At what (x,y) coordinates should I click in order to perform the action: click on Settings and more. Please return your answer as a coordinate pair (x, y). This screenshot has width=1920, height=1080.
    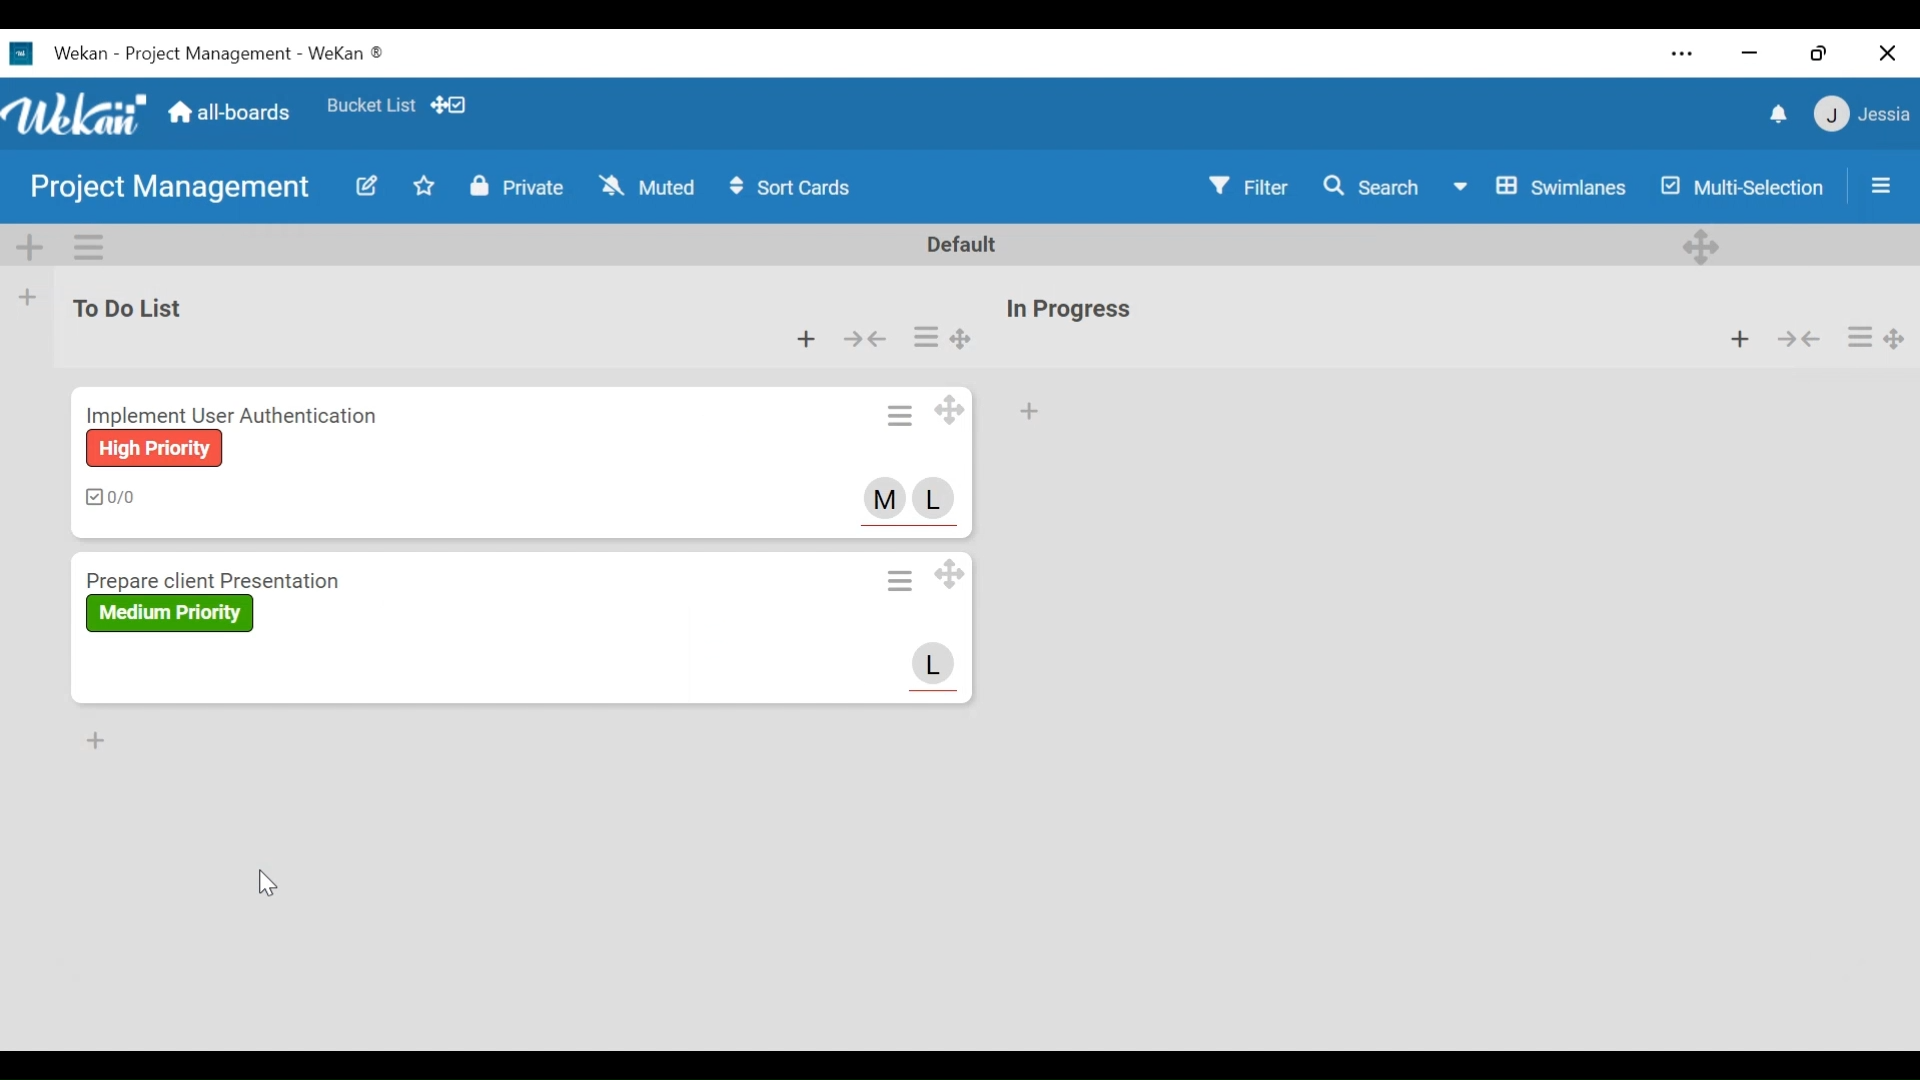
    Looking at the image, I should click on (1681, 56).